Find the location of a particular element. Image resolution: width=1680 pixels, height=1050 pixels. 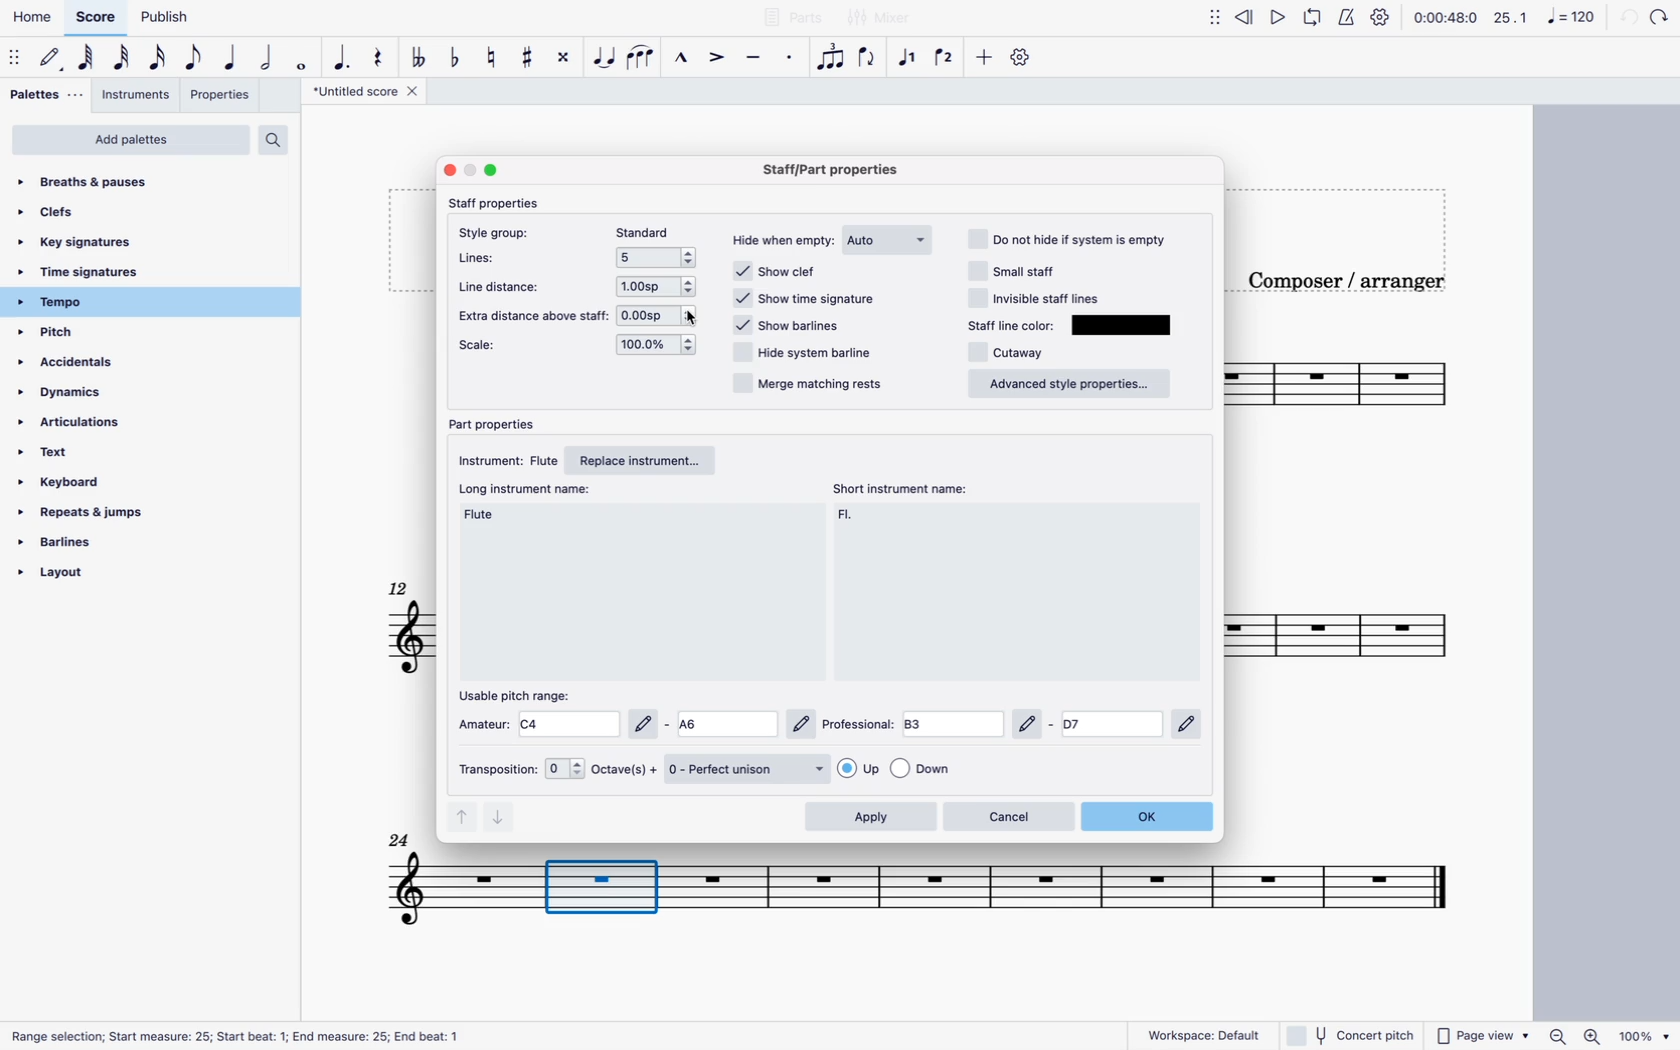

whole note is located at coordinates (300, 60).